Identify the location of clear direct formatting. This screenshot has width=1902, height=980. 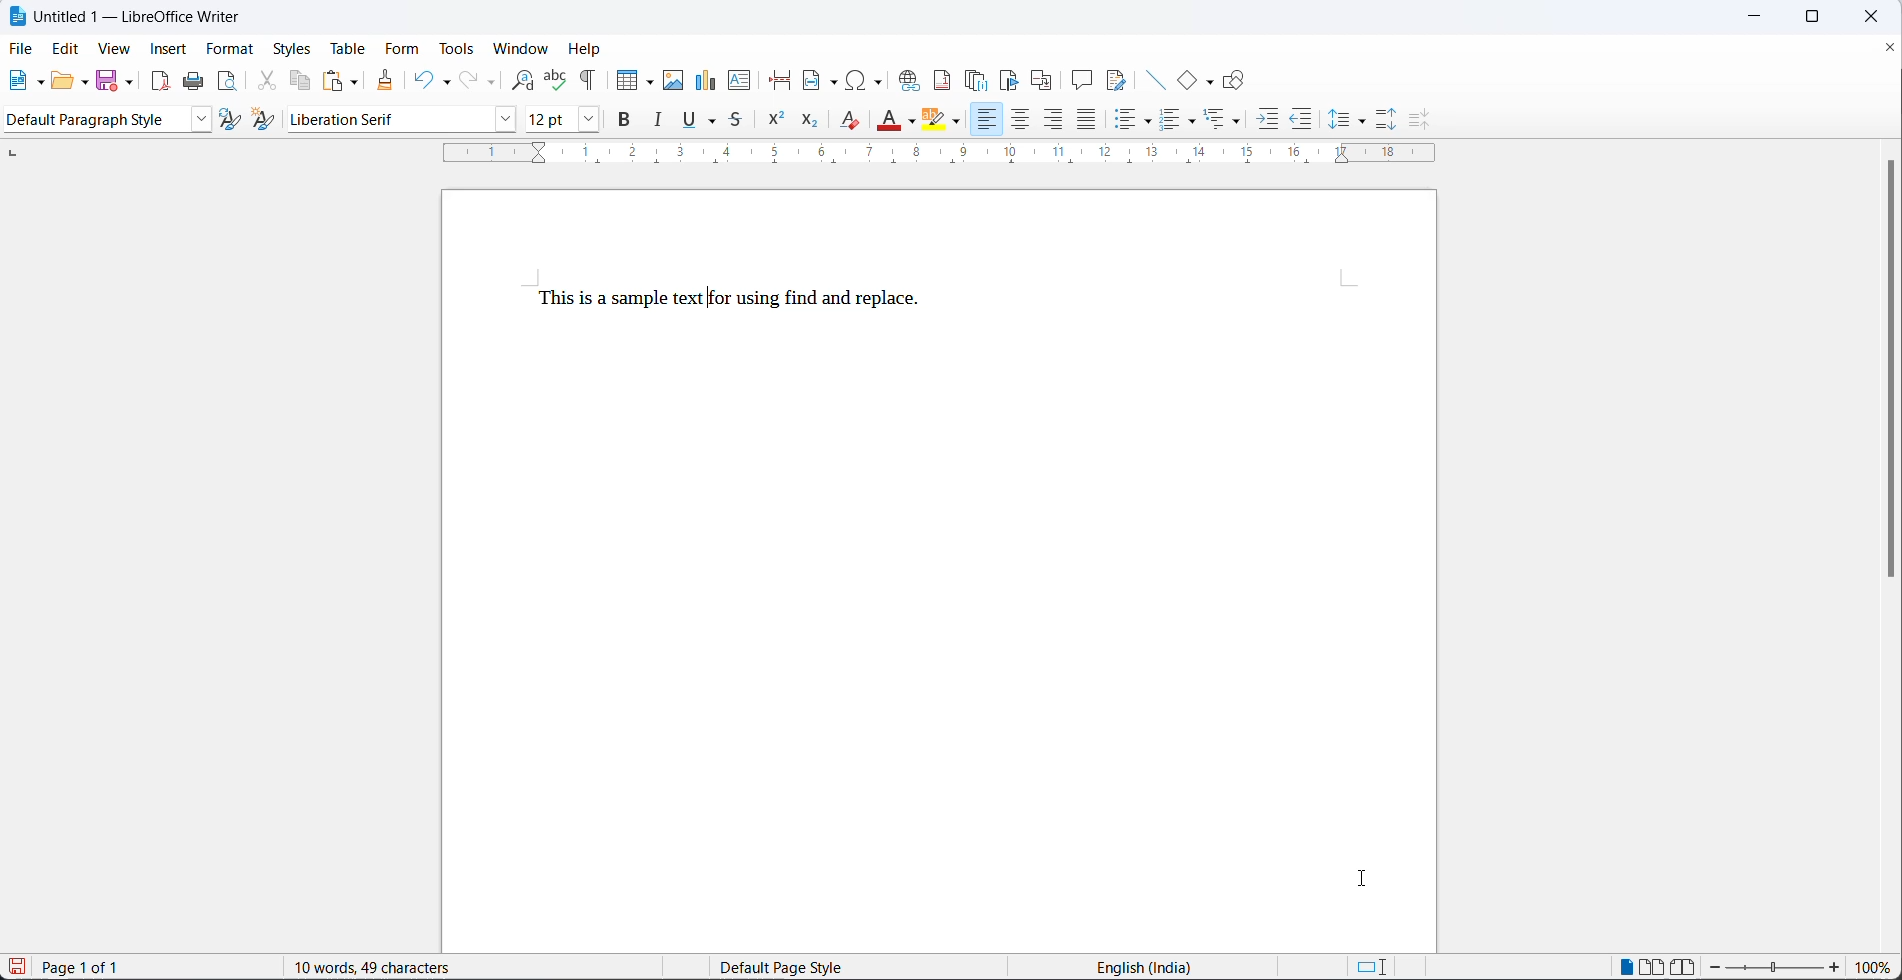
(849, 124).